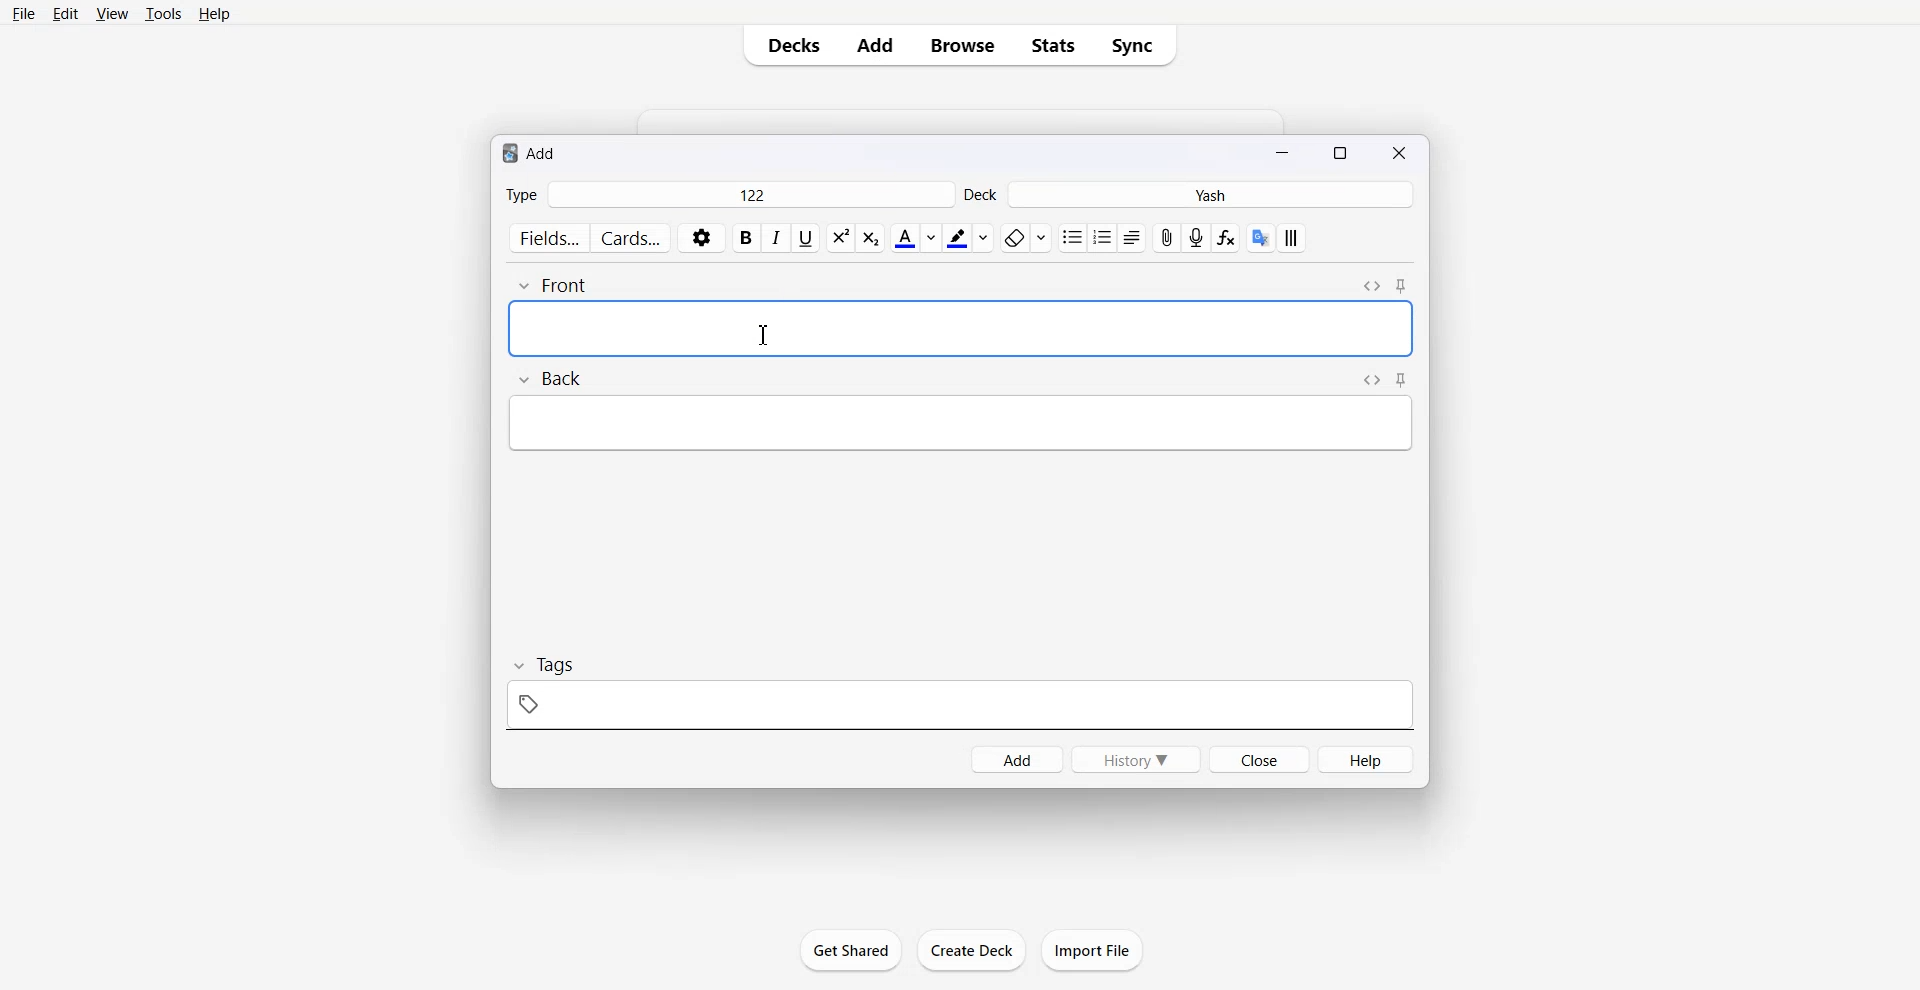 The width and height of the screenshot is (1920, 990). What do you see at coordinates (1102, 237) in the screenshot?
I see `Order list` at bounding box center [1102, 237].